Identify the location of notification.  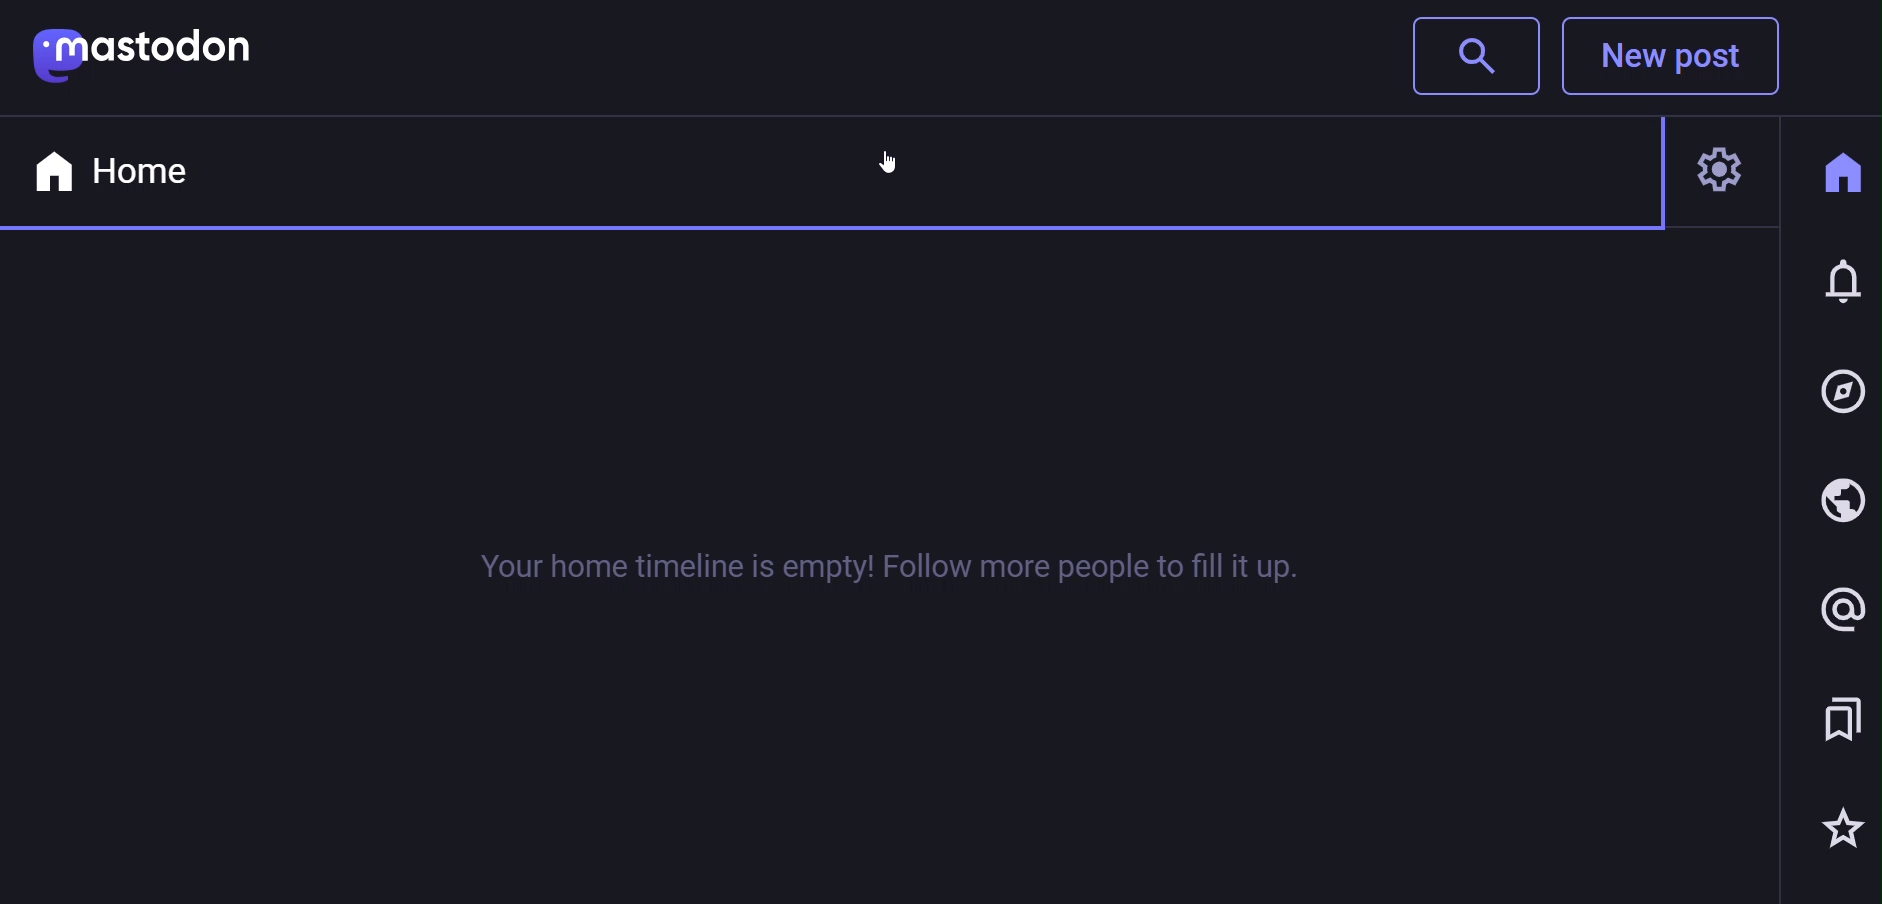
(1843, 287).